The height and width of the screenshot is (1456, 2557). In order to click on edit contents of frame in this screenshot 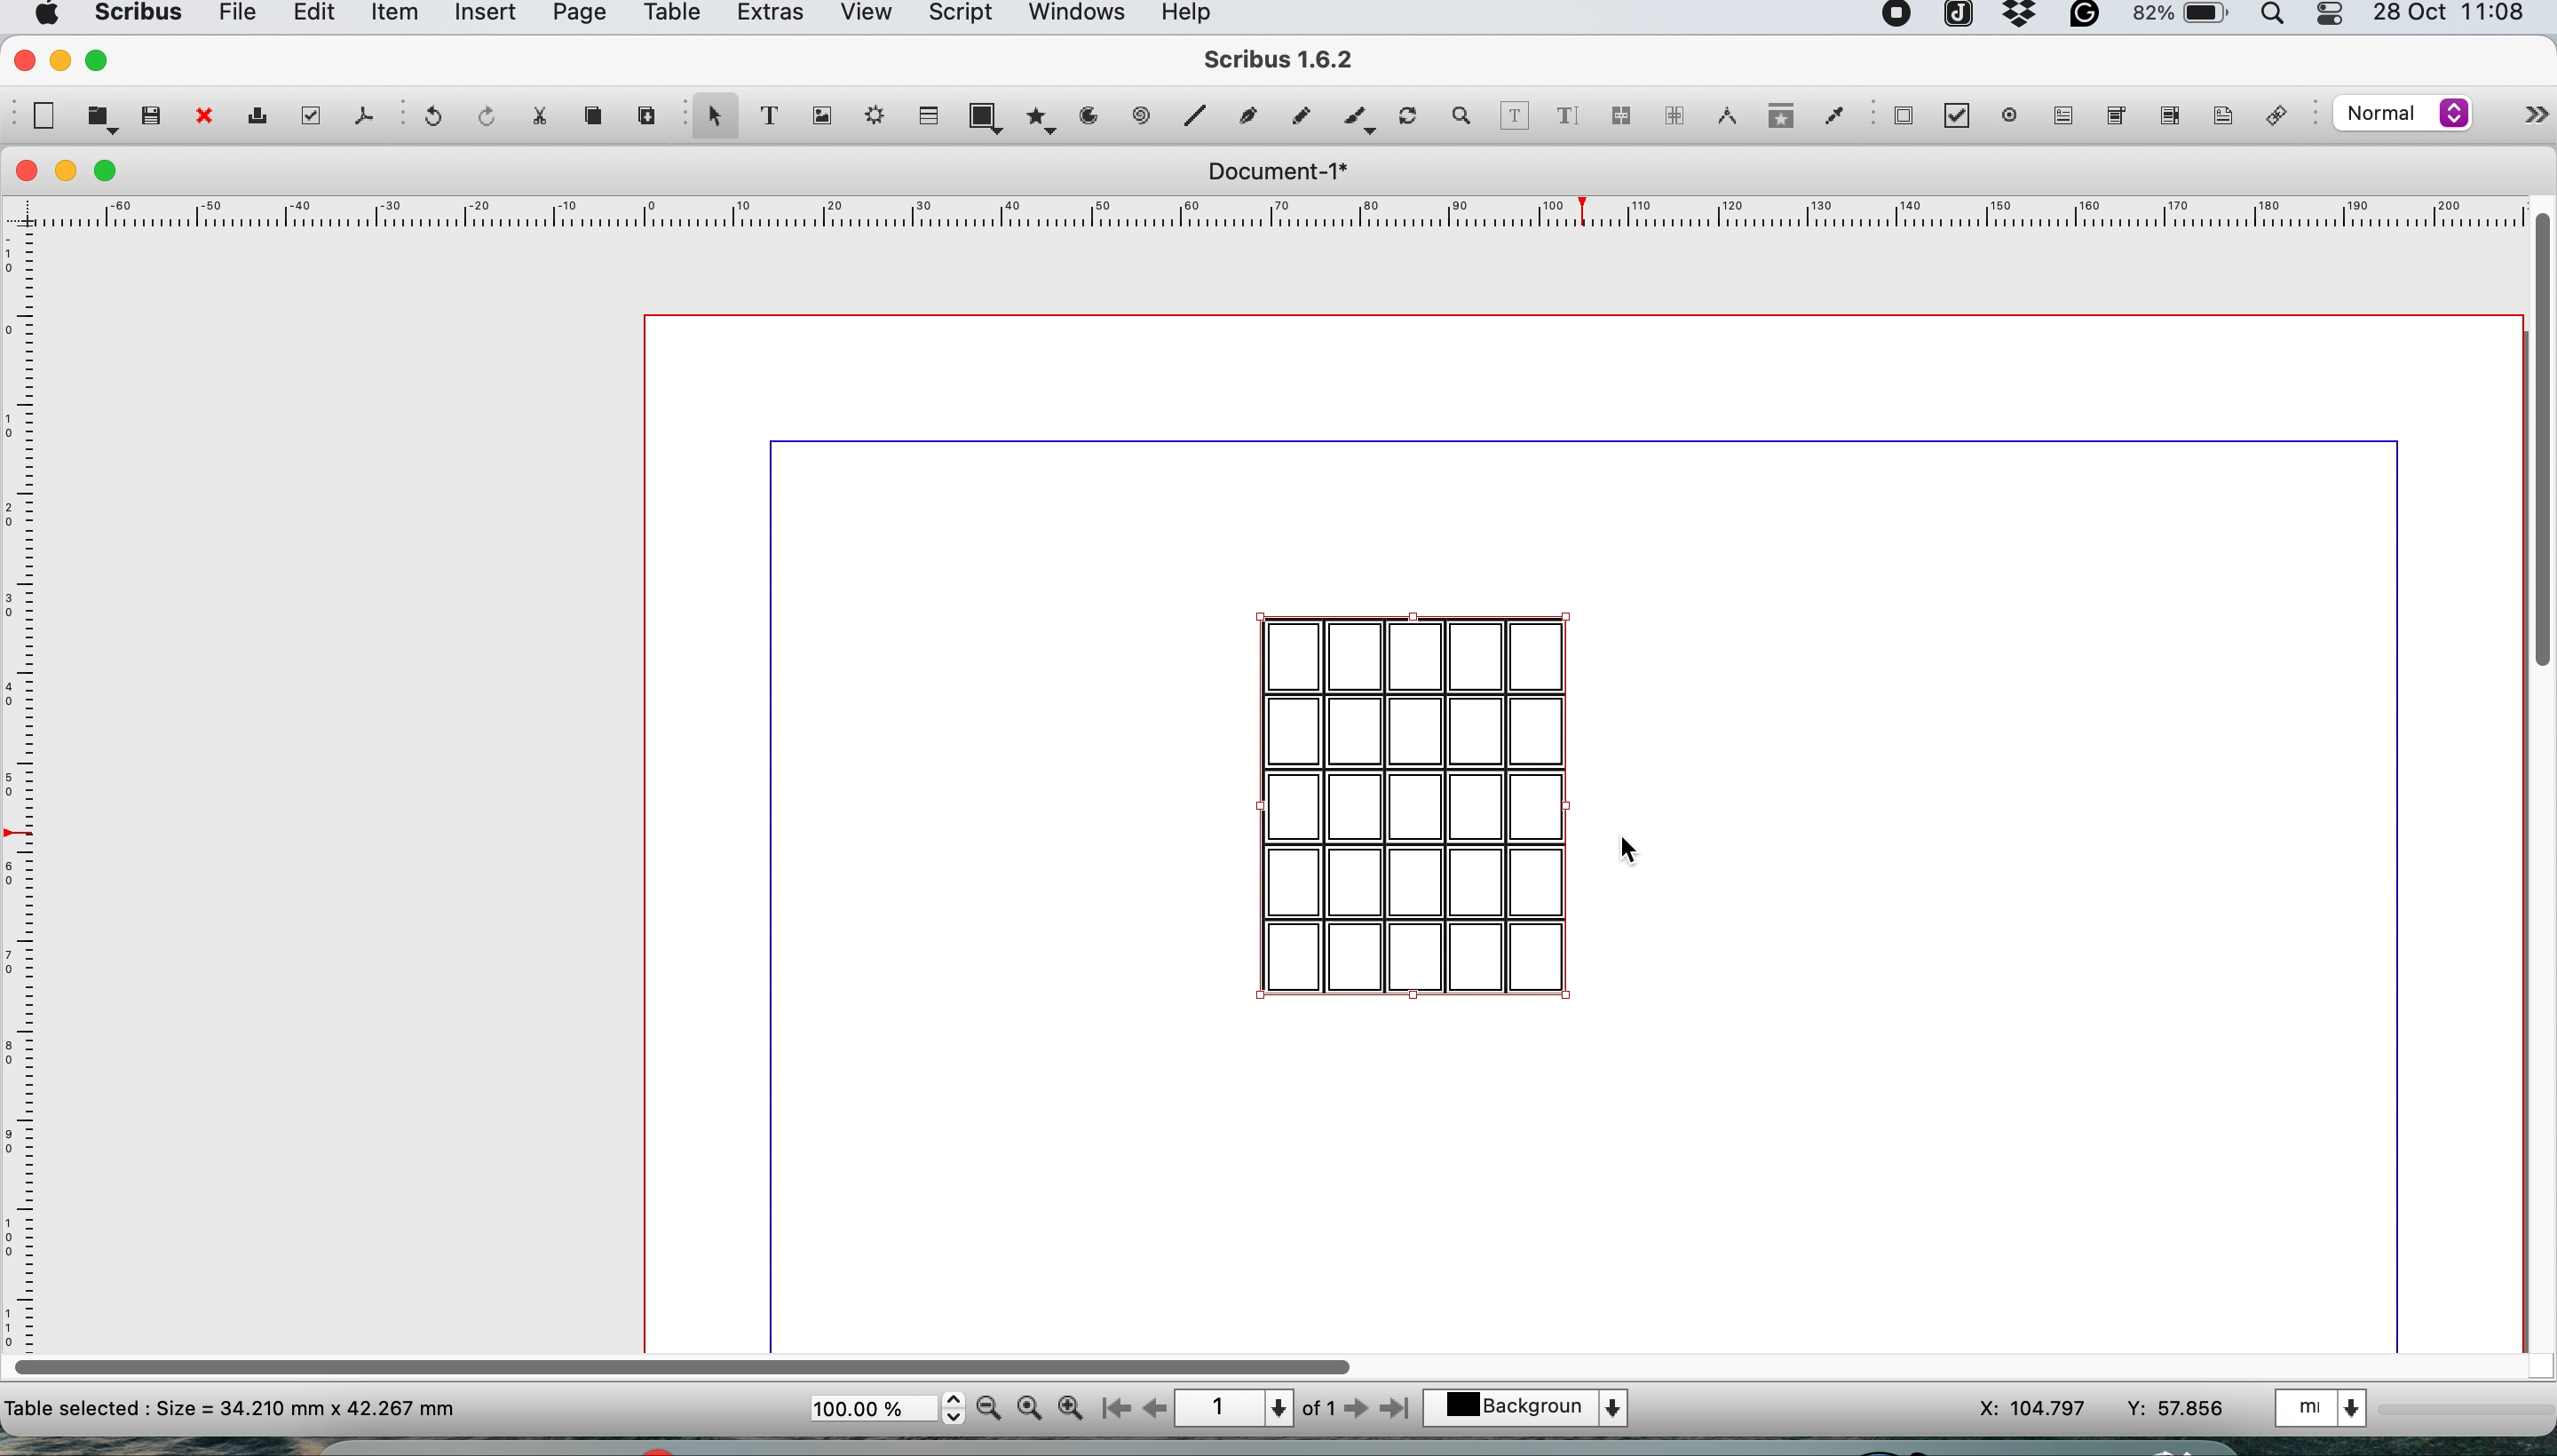, I will do `click(1514, 114)`.